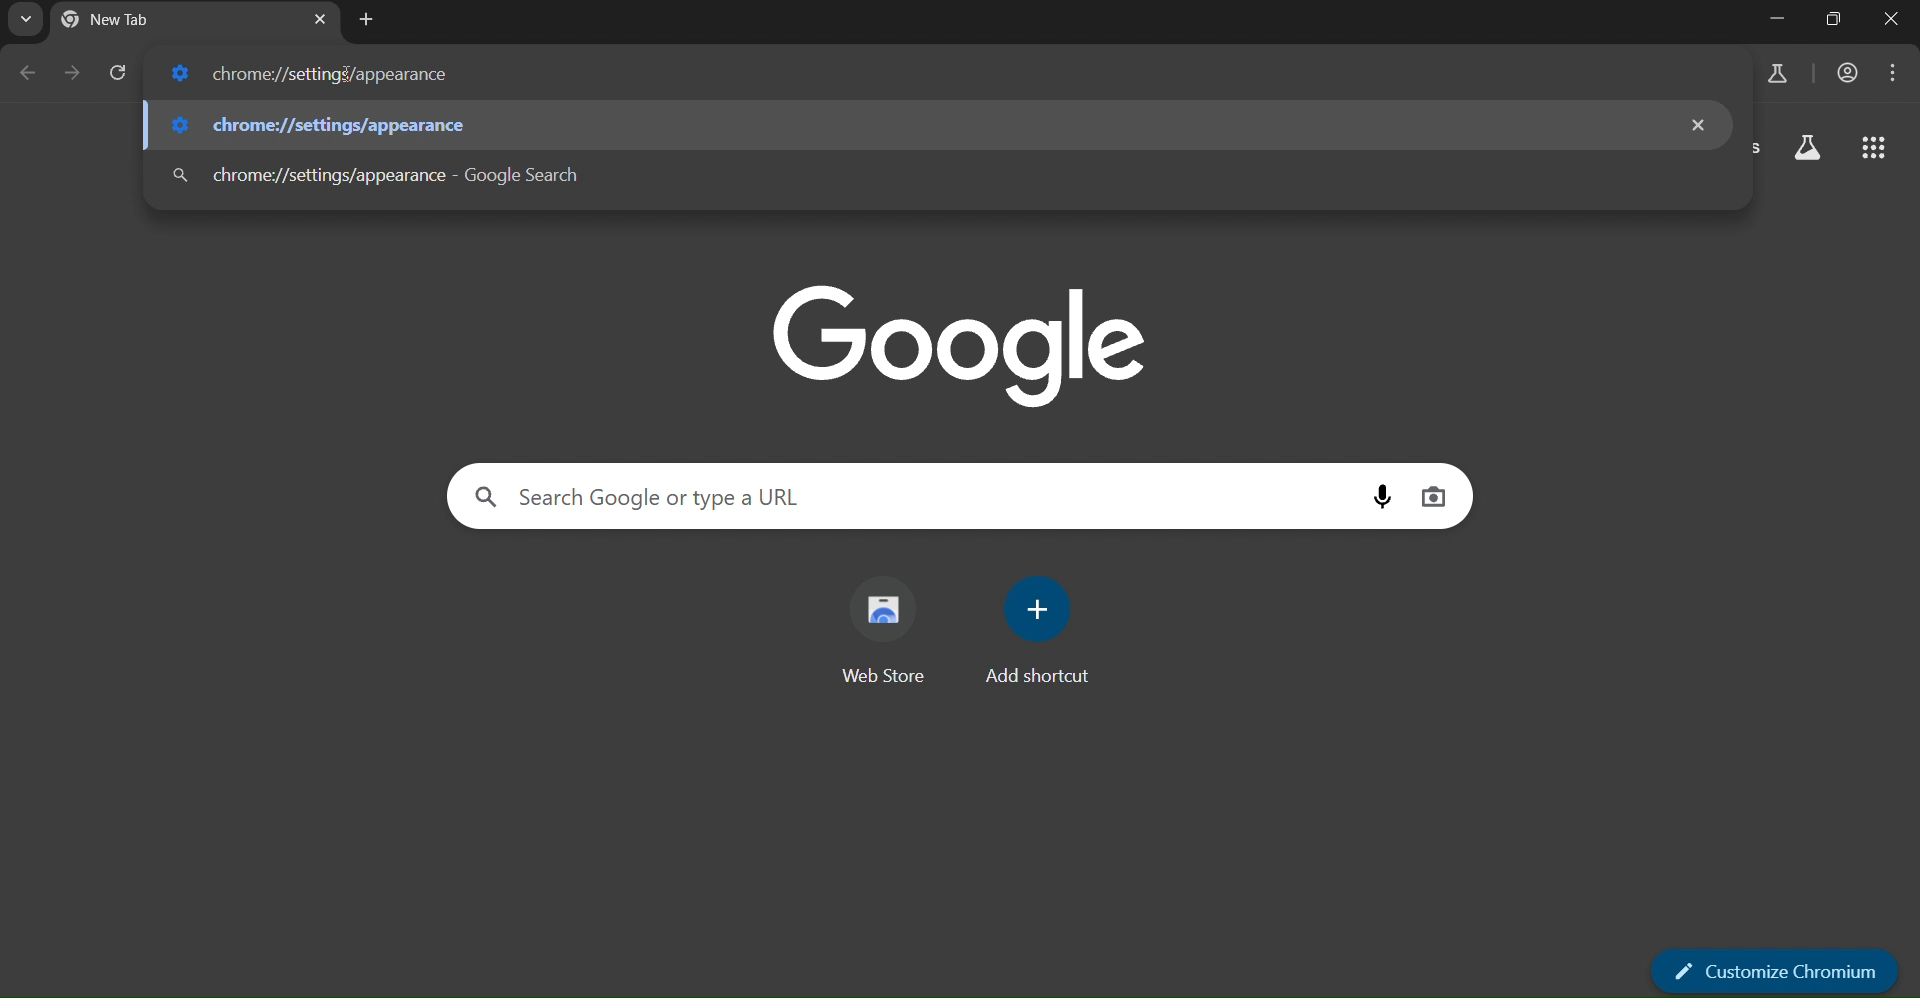 This screenshot has height=998, width=1920. Describe the element at coordinates (1834, 18) in the screenshot. I see `restore down` at that location.